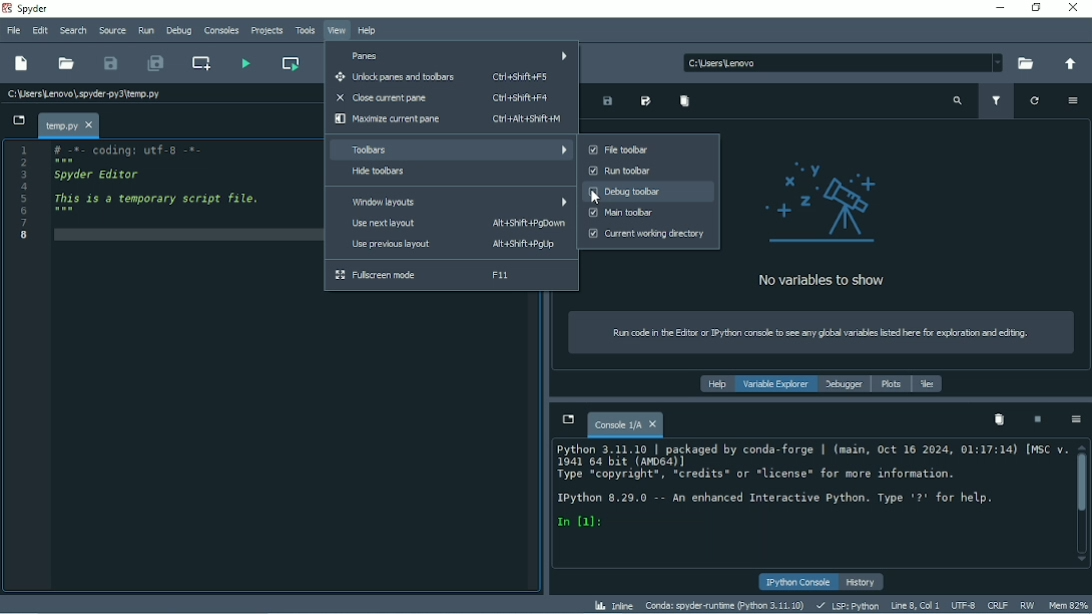 This screenshot has width=1092, height=614. Describe the element at coordinates (714, 385) in the screenshot. I see `Help` at that location.